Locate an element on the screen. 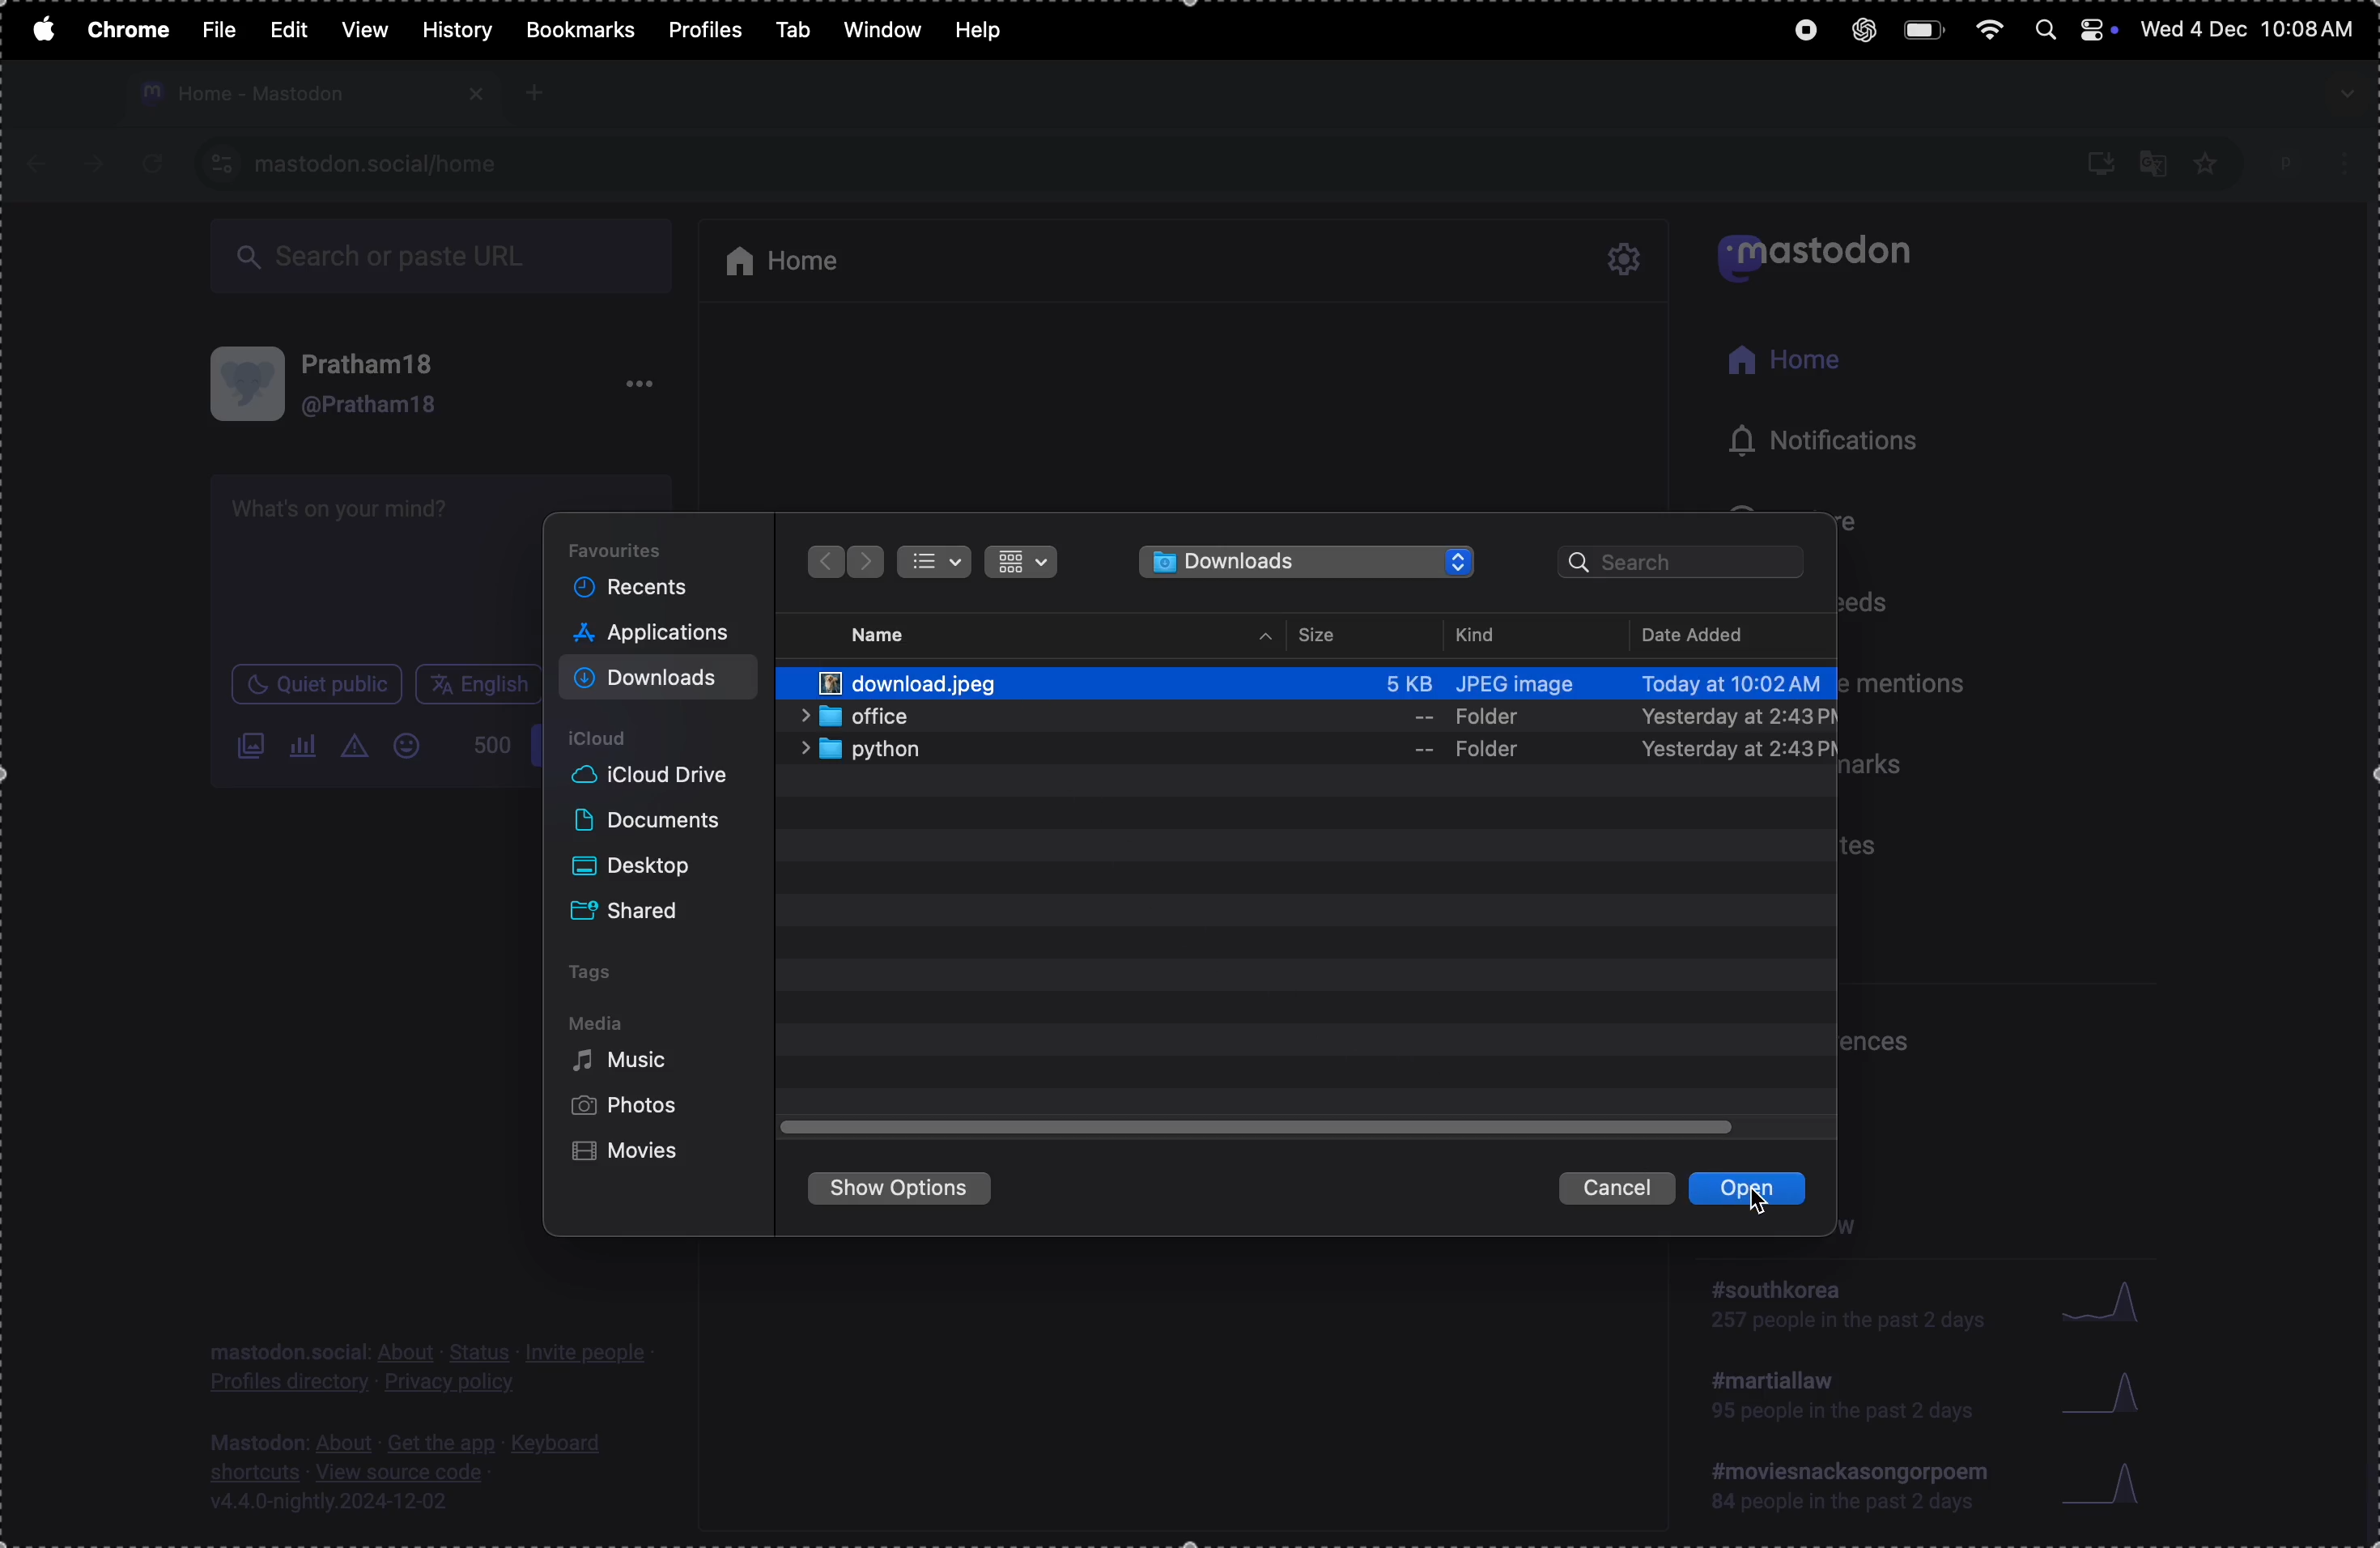 The height and width of the screenshot is (1548, 2380). profiles is located at coordinates (704, 31).